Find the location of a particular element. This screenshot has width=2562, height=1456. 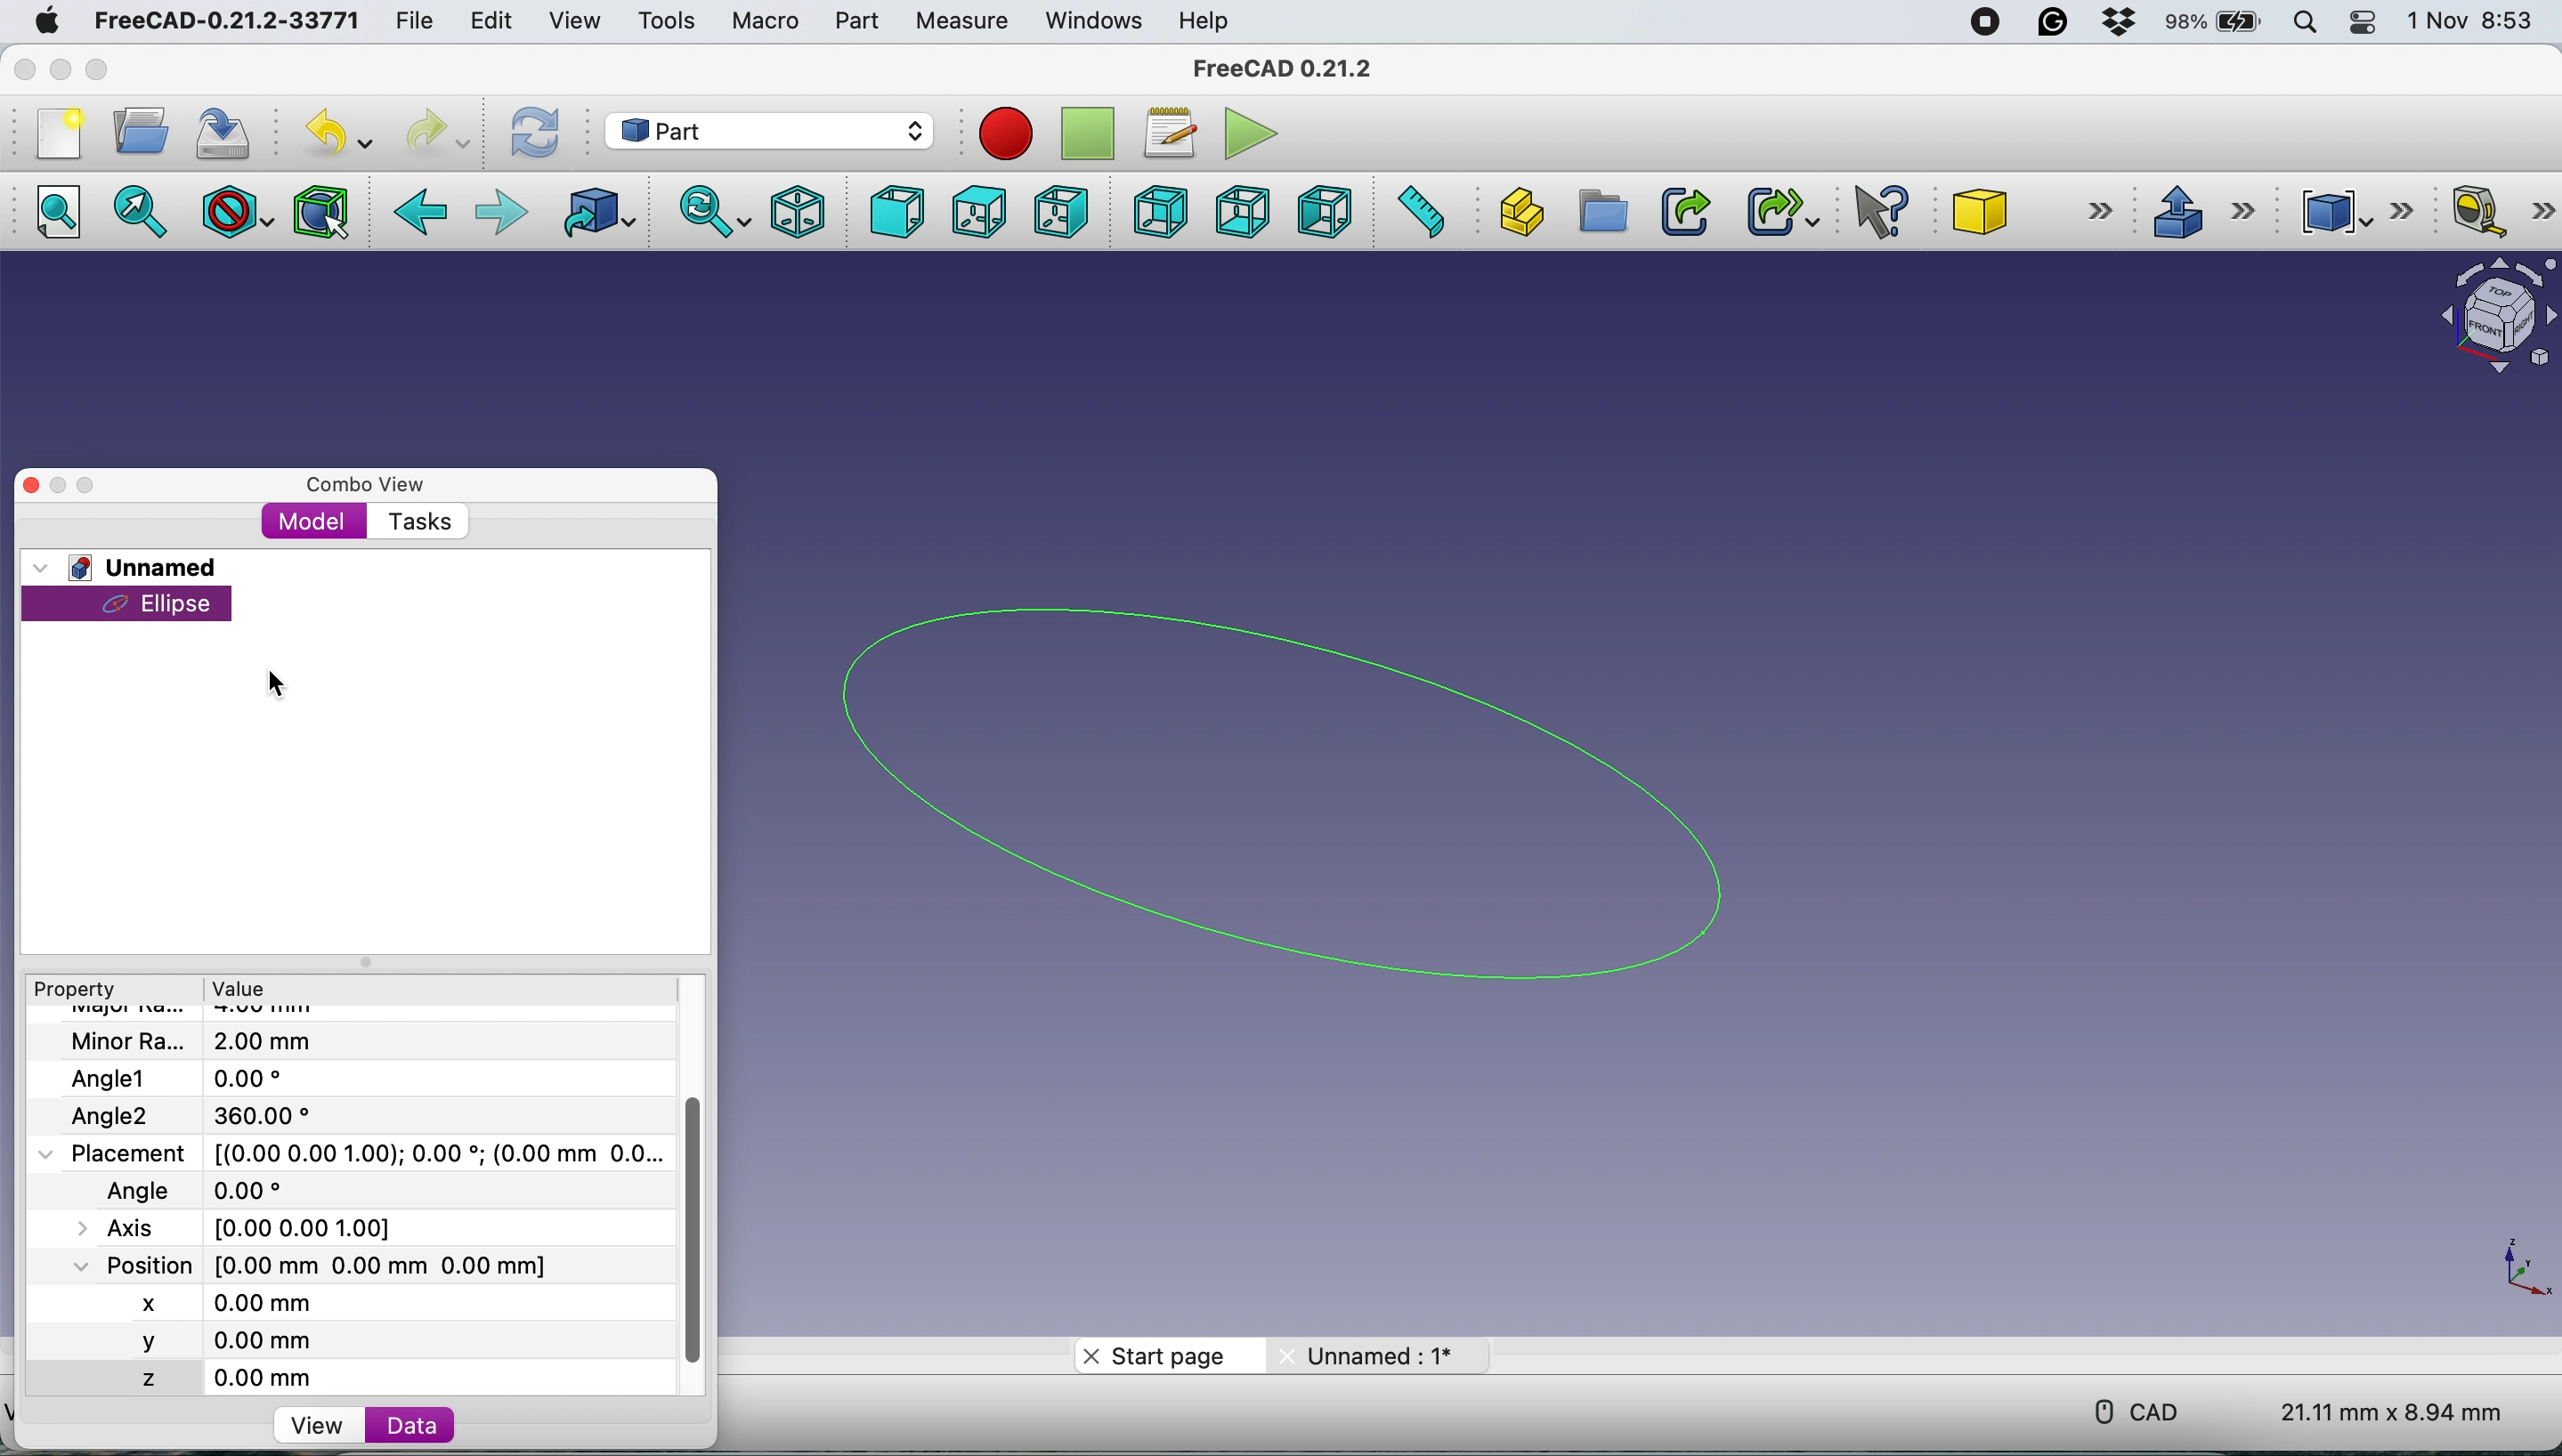

unnamed is located at coordinates (135, 567).